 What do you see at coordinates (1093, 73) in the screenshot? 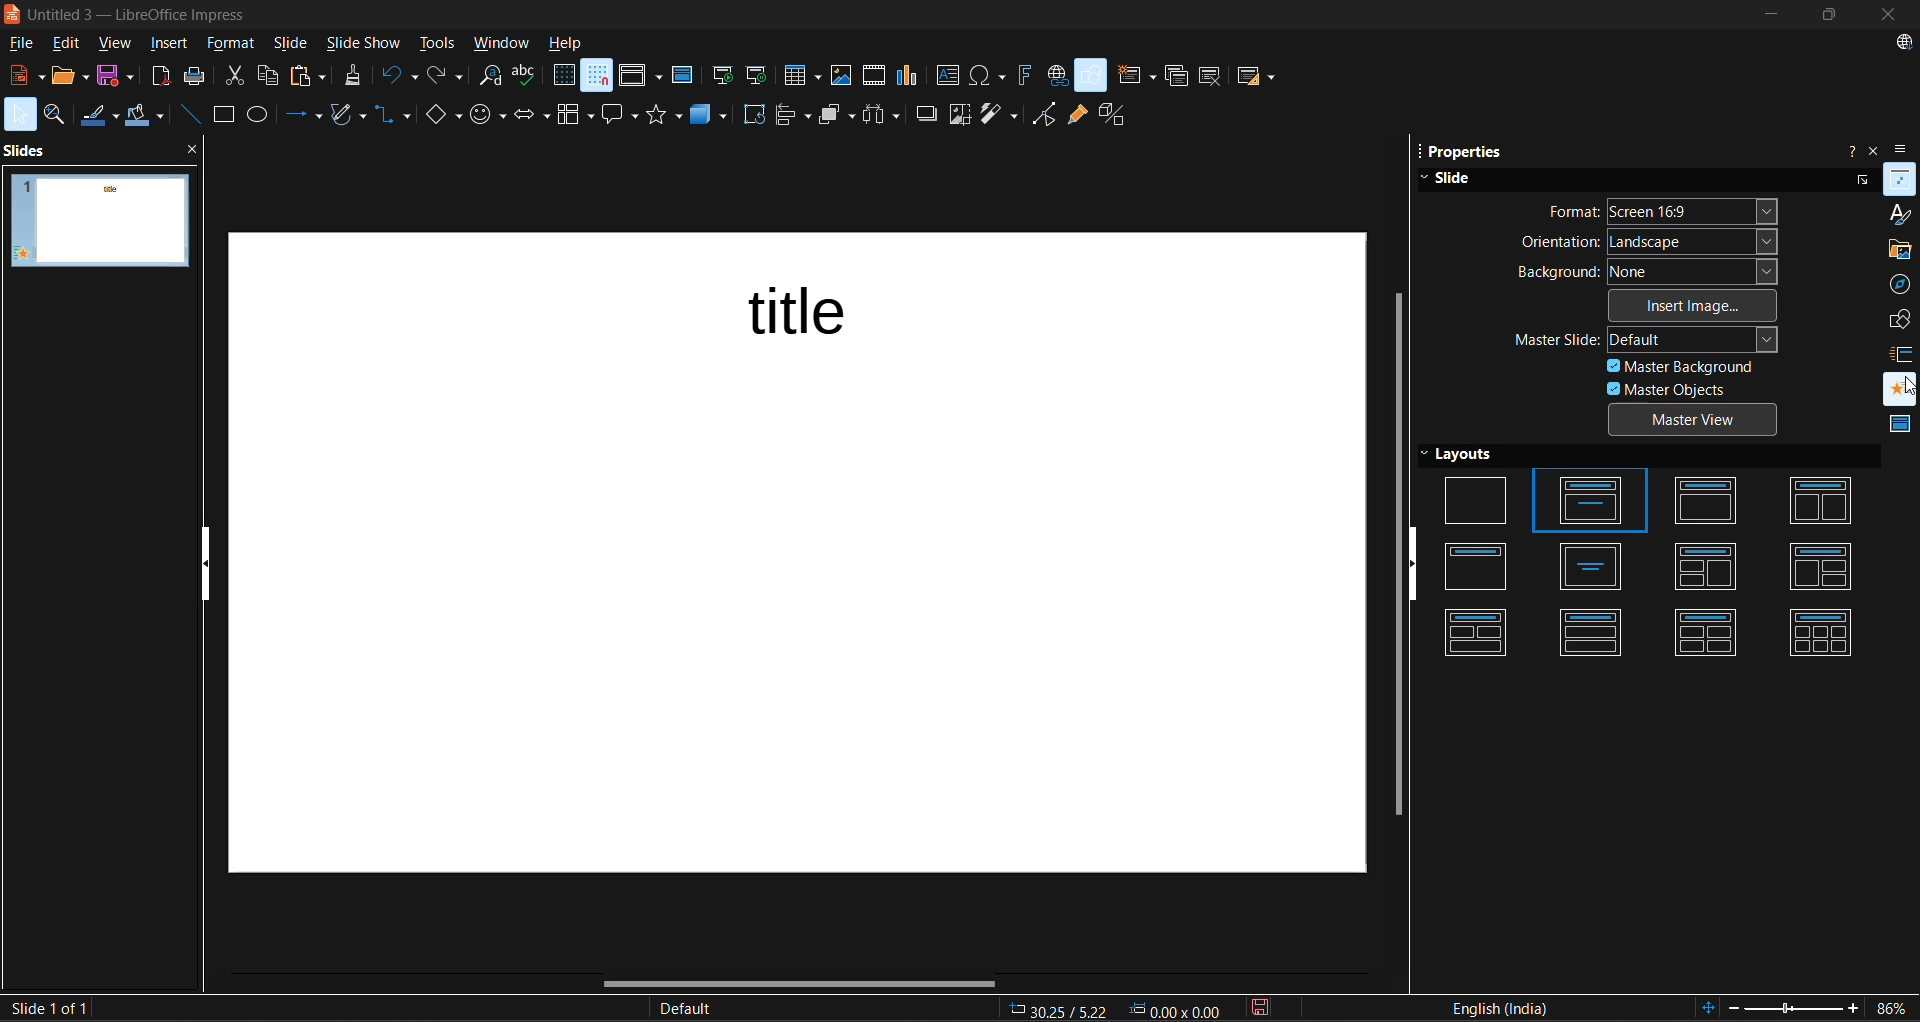
I see `show draw functions` at bounding box center [1093, 73].